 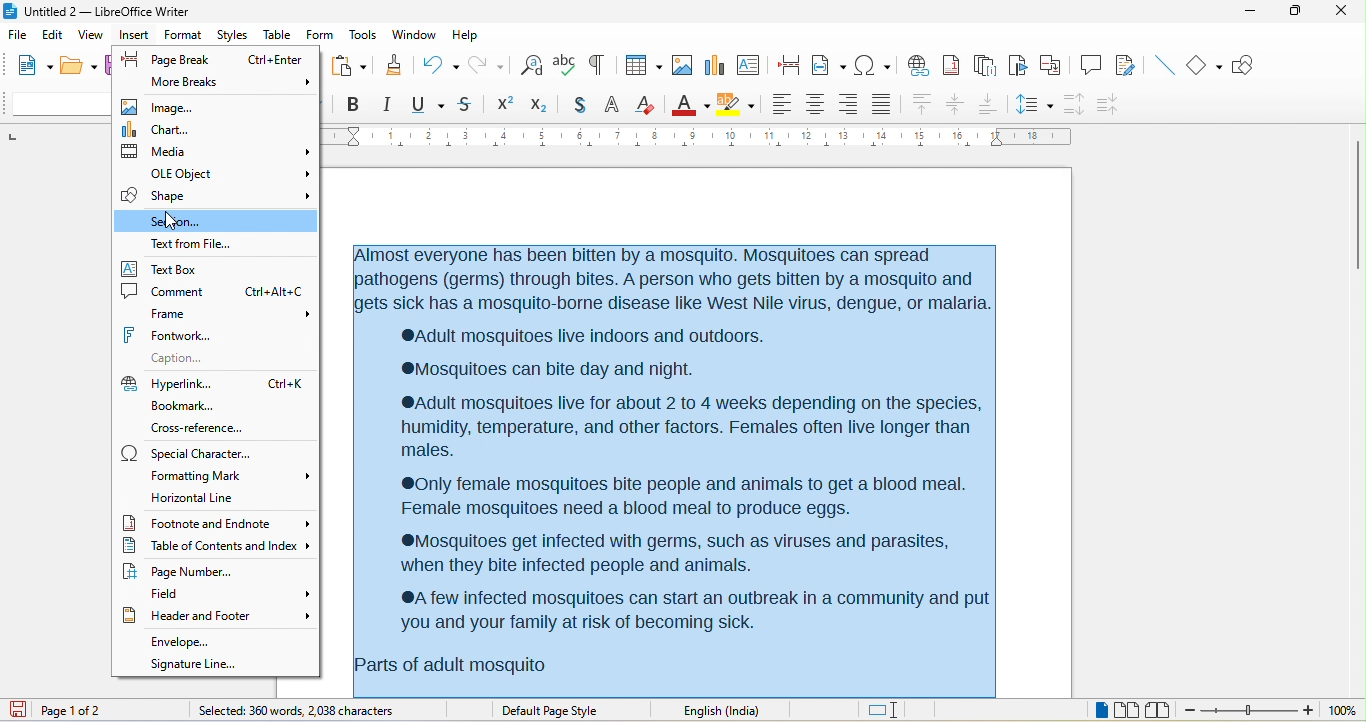 I want to click on cross reference, so click(x=214, y=429).